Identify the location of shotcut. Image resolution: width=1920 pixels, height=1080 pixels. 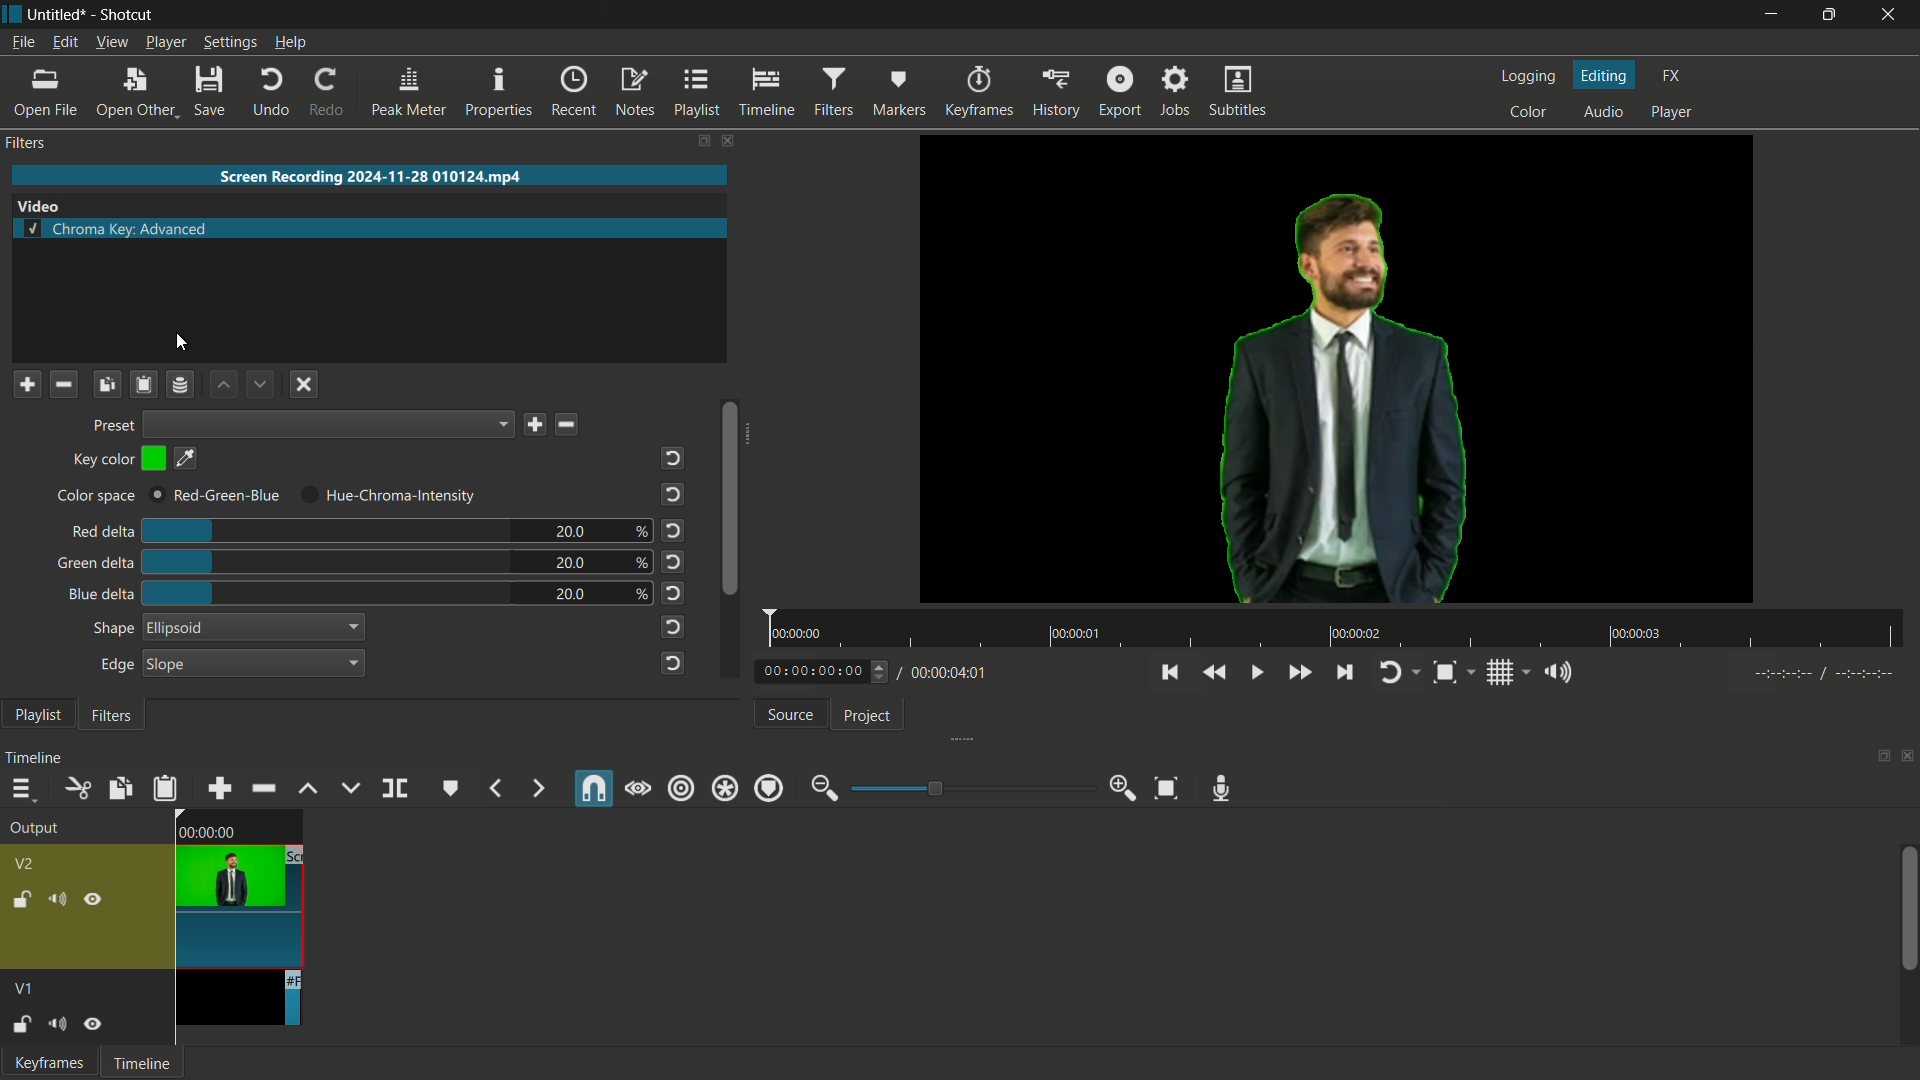
(127, 15).